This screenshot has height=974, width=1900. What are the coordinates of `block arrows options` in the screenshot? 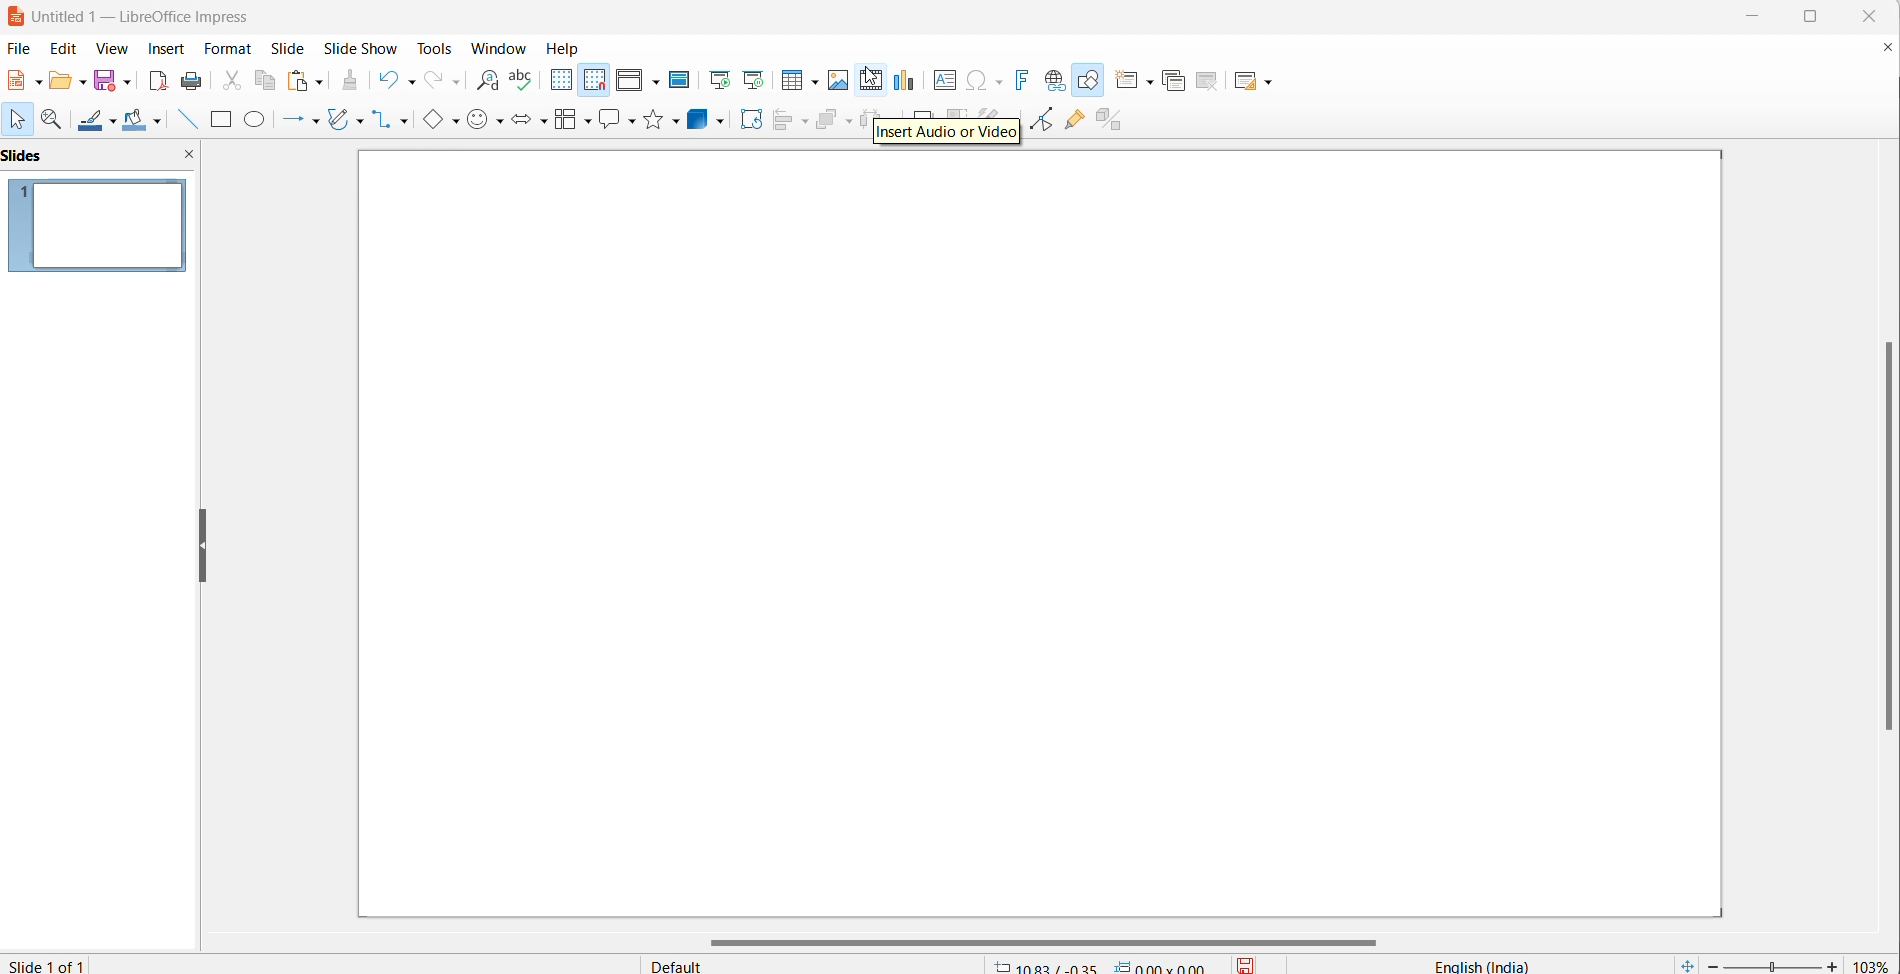 It's located at (545, 122).